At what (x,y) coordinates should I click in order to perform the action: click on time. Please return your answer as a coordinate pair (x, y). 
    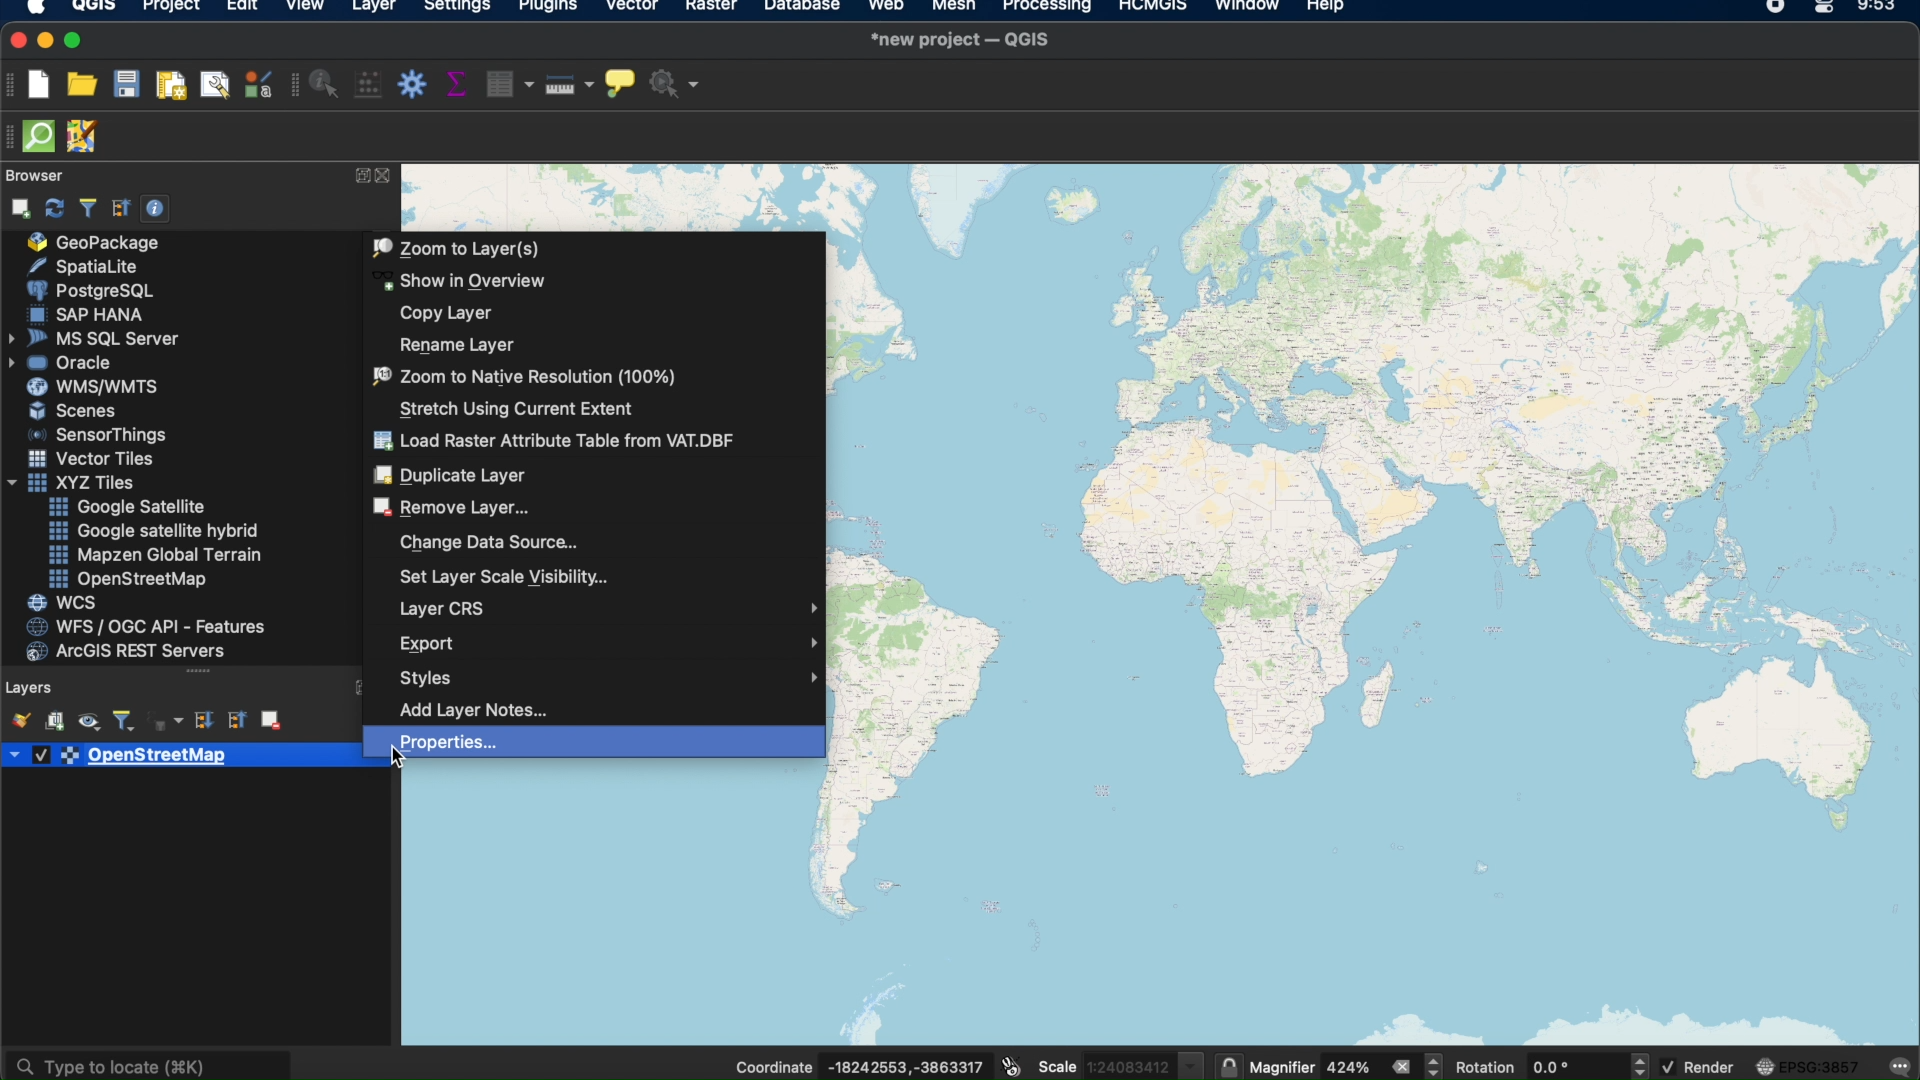
    Looking at the image, I should click on (1875, 9).